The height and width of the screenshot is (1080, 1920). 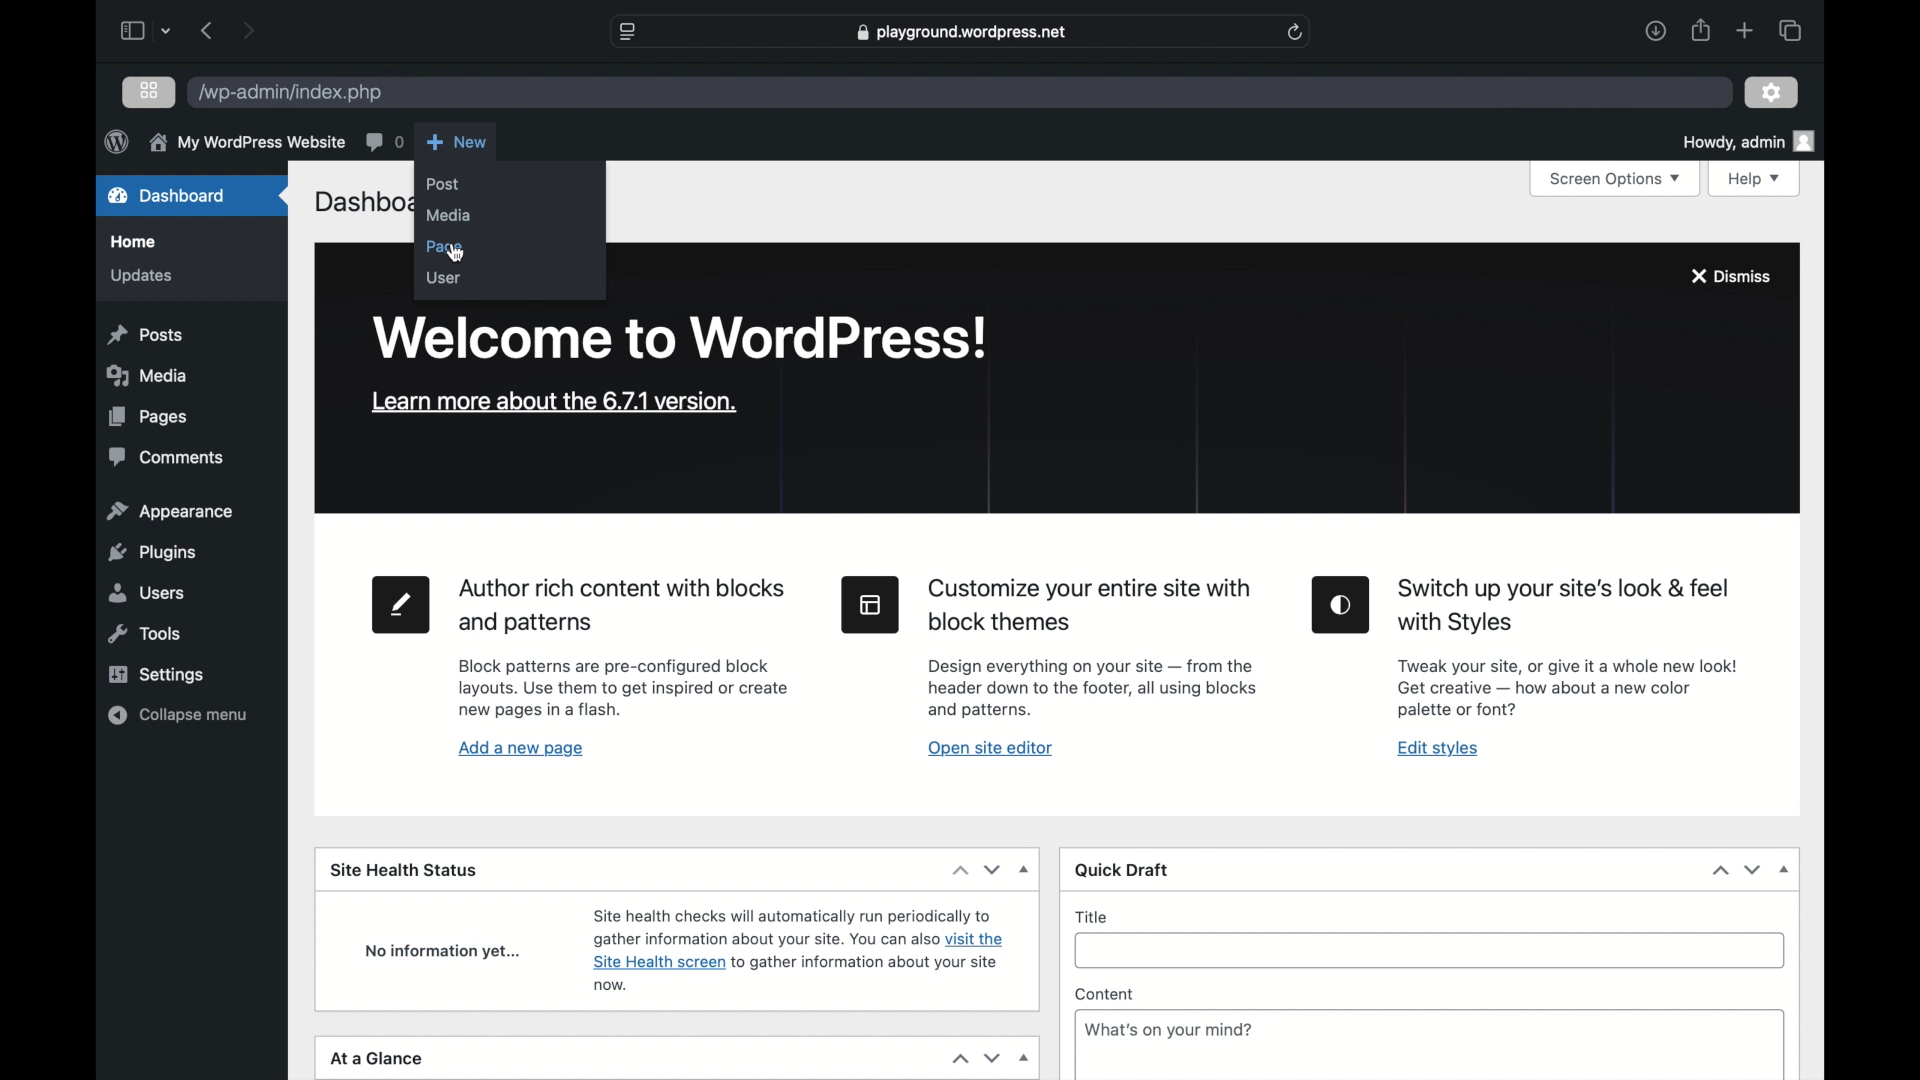 I want to click on next page, so click(x=250, y=29).